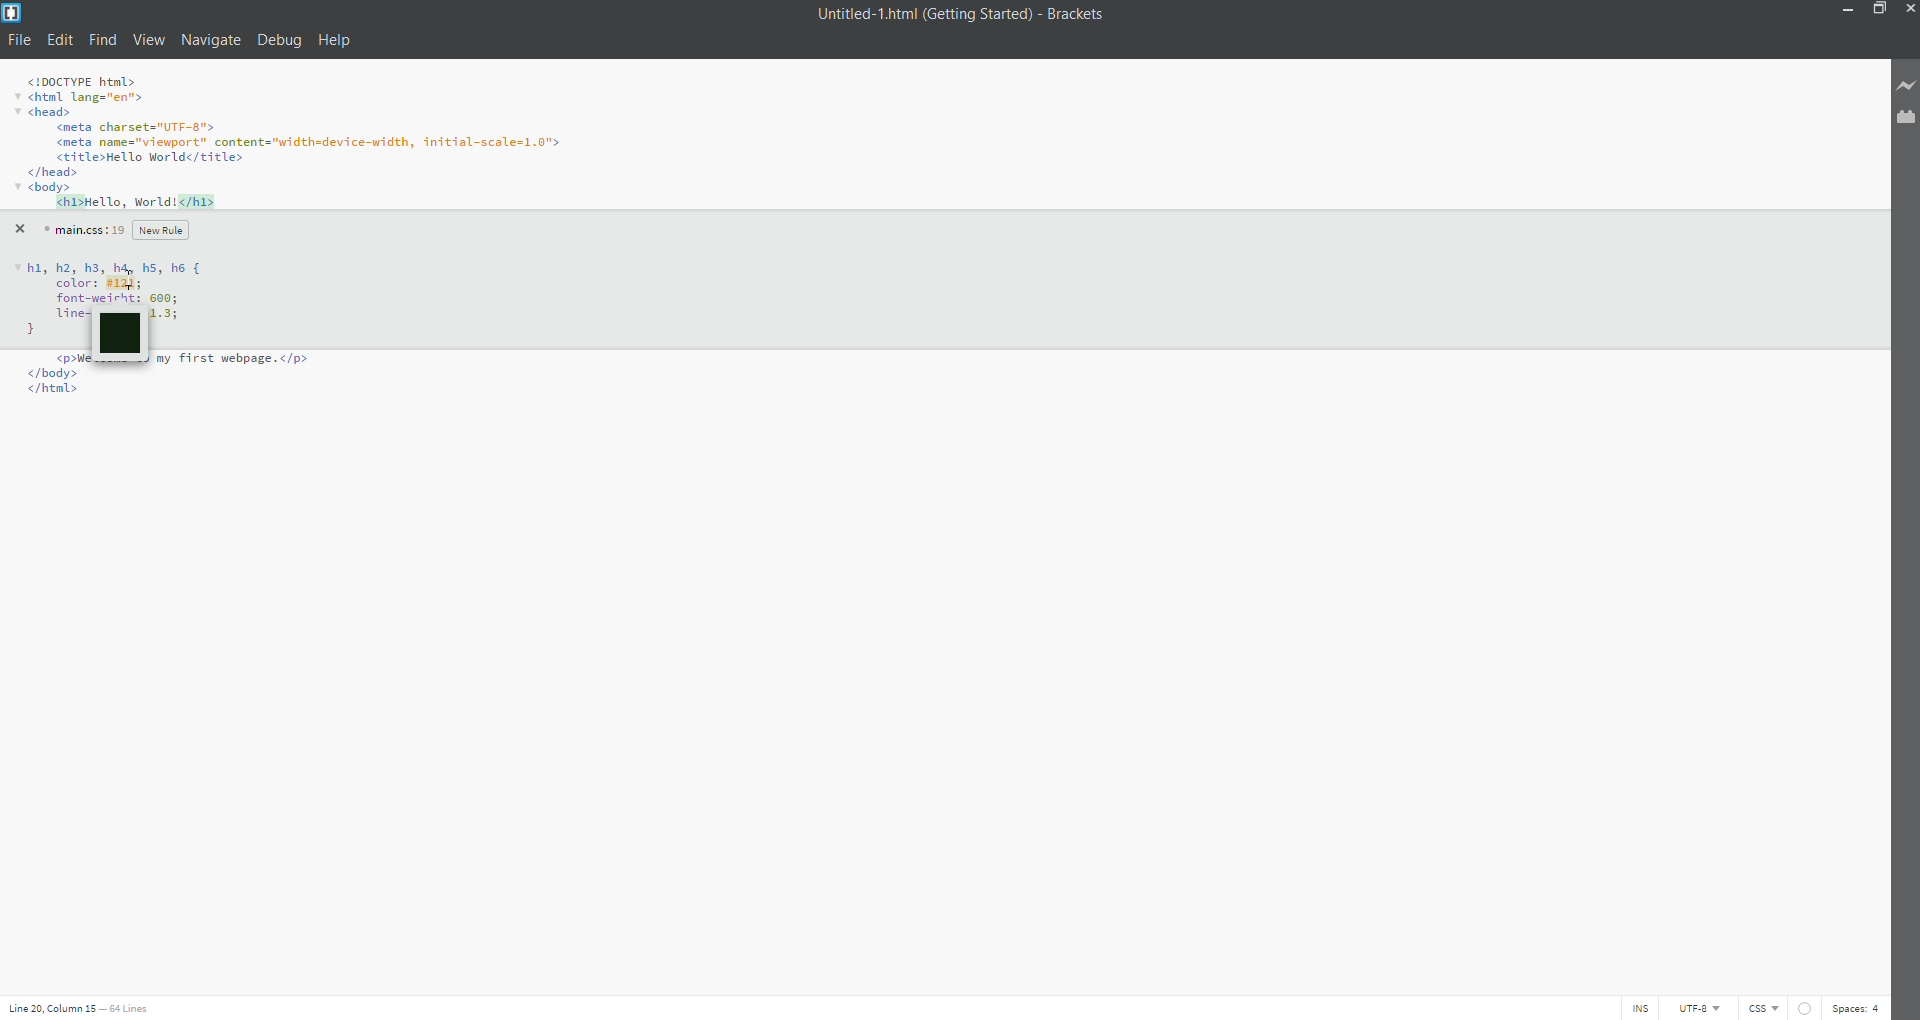 This screenshot has height=1020, width=1920. Describe the element at coordinates (21, 40) in the screenshot. I see `file` at that location.